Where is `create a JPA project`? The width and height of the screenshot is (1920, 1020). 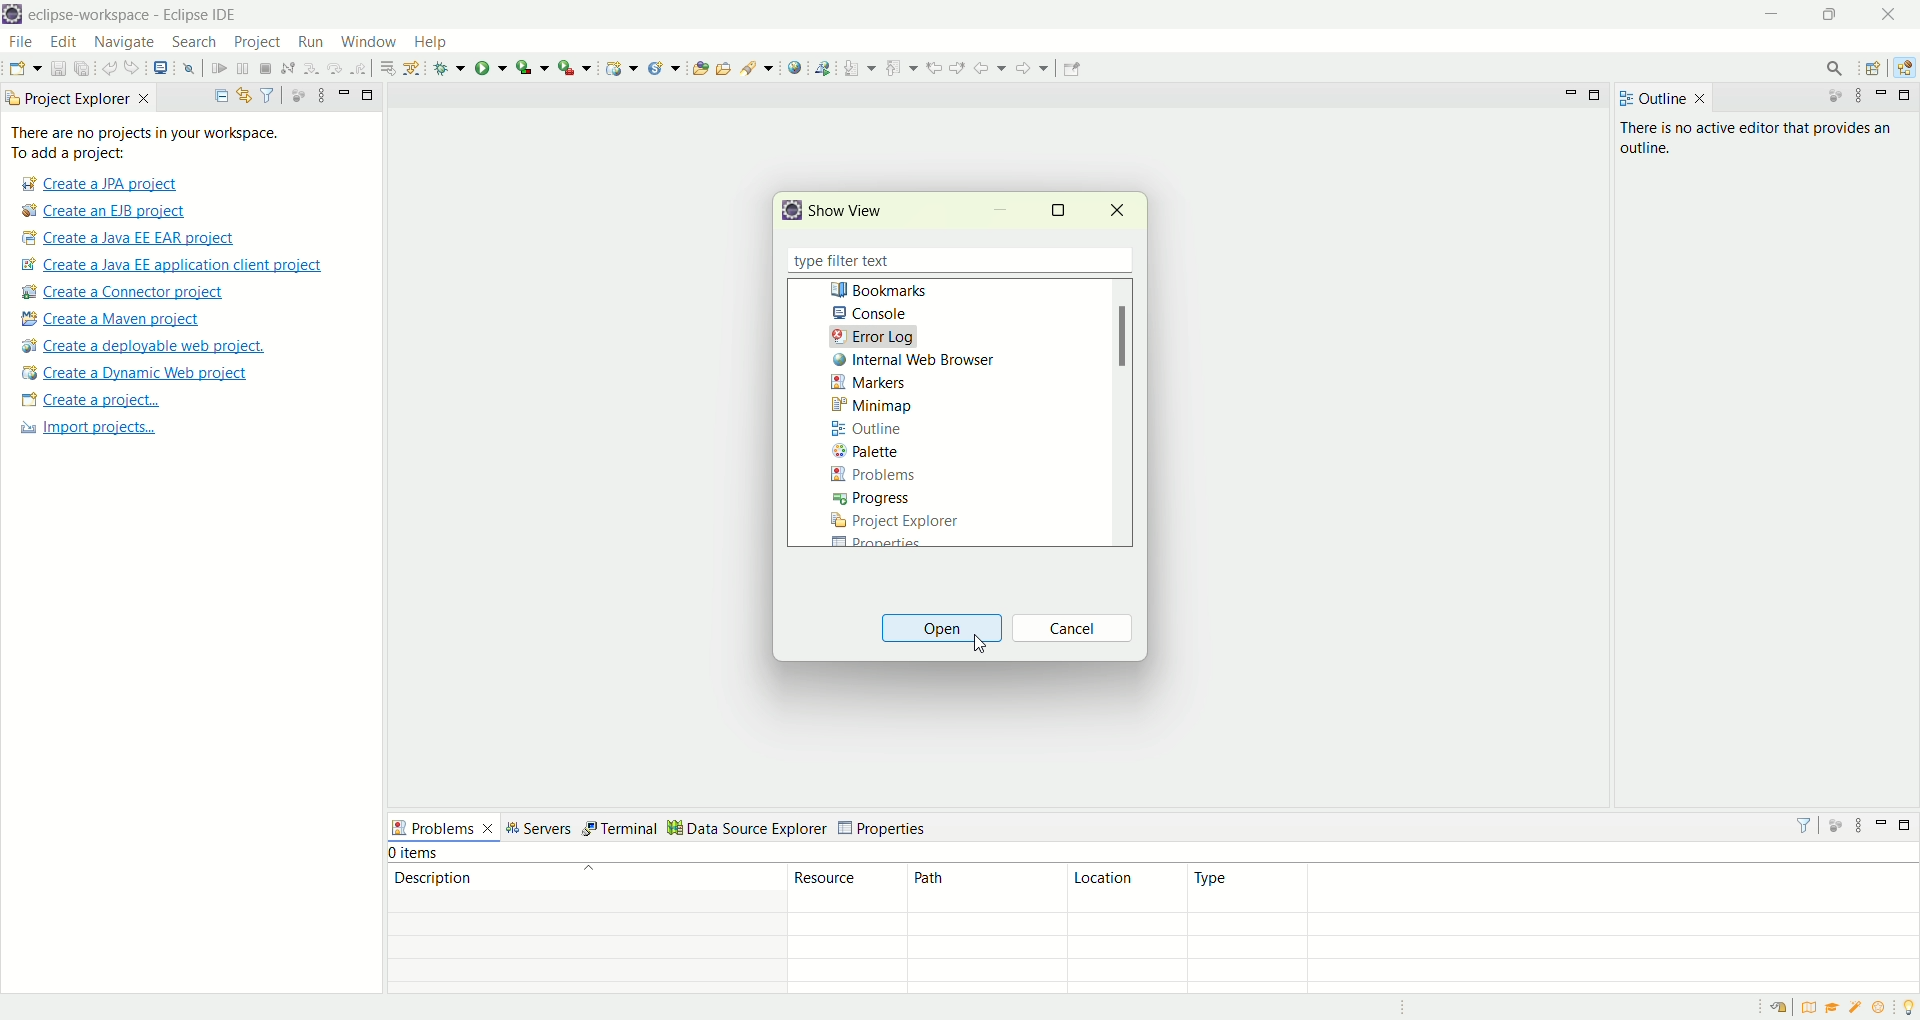 create a JPA project is located at coordinates (97, 185).